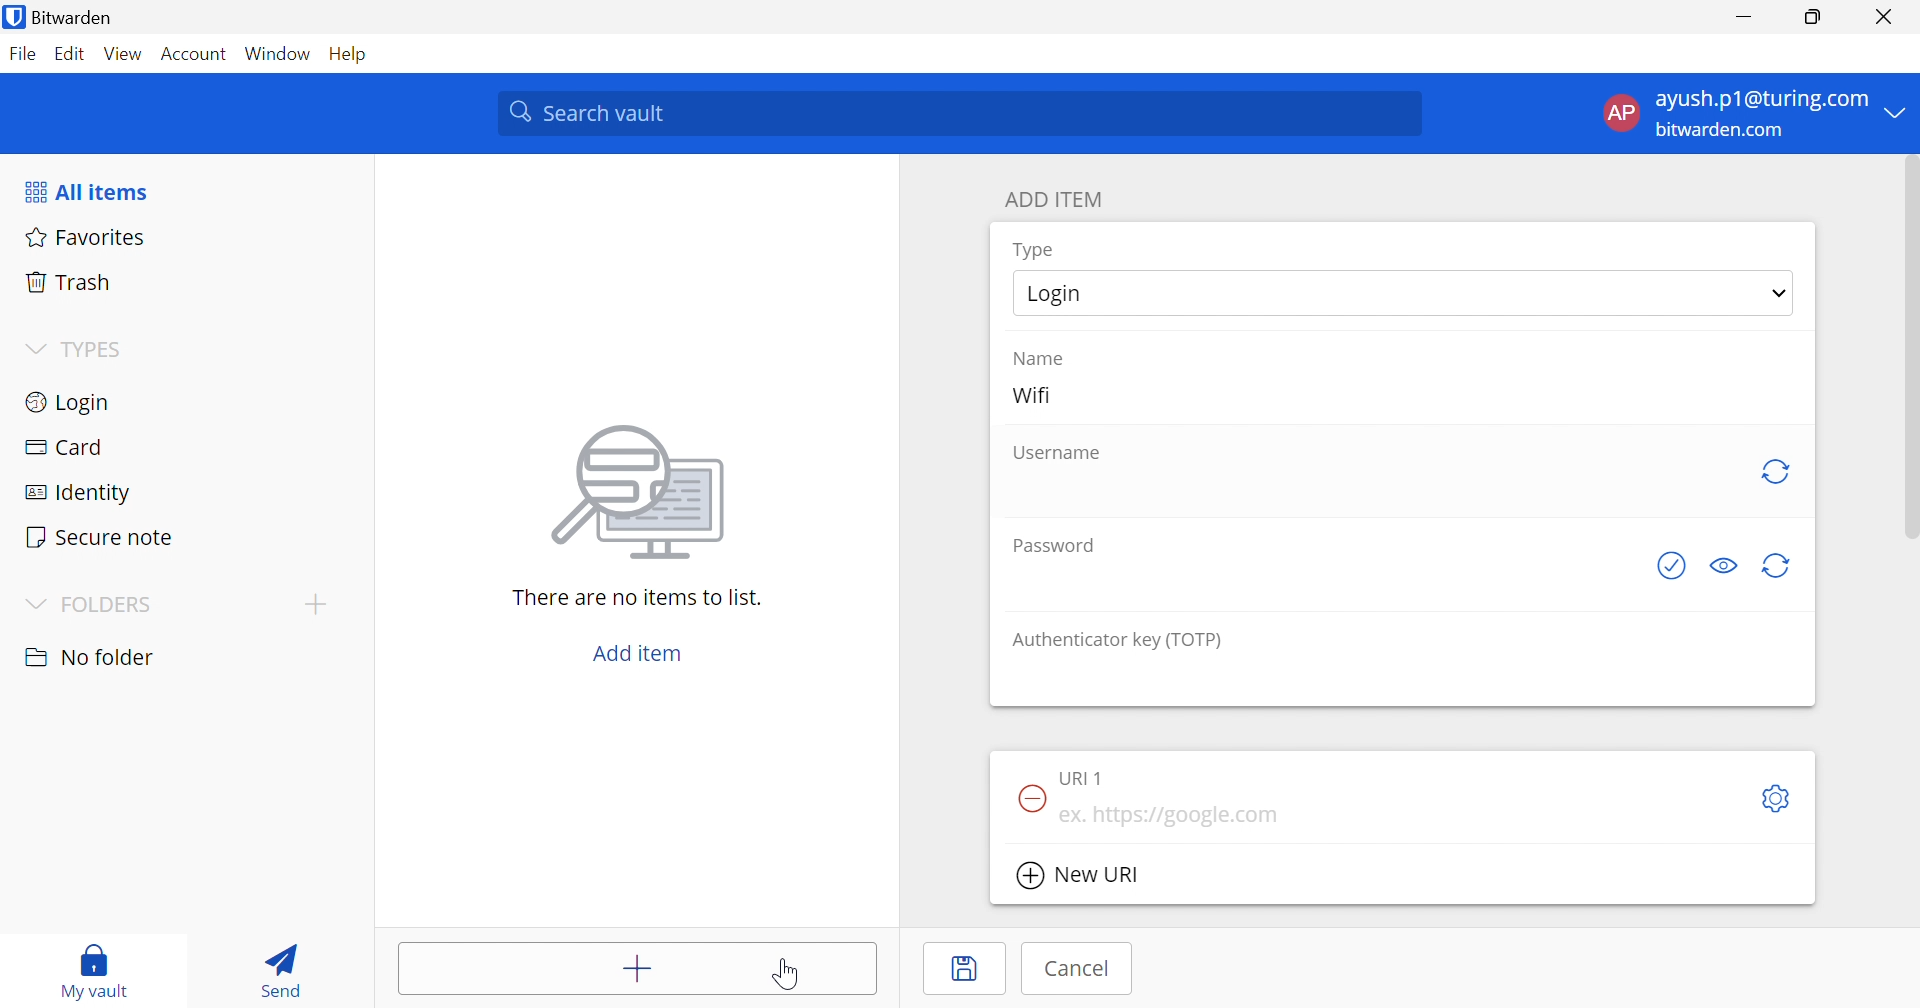  Describe the element at coordinates (1060, 544) in the screenshot. I see `Password` at that location.